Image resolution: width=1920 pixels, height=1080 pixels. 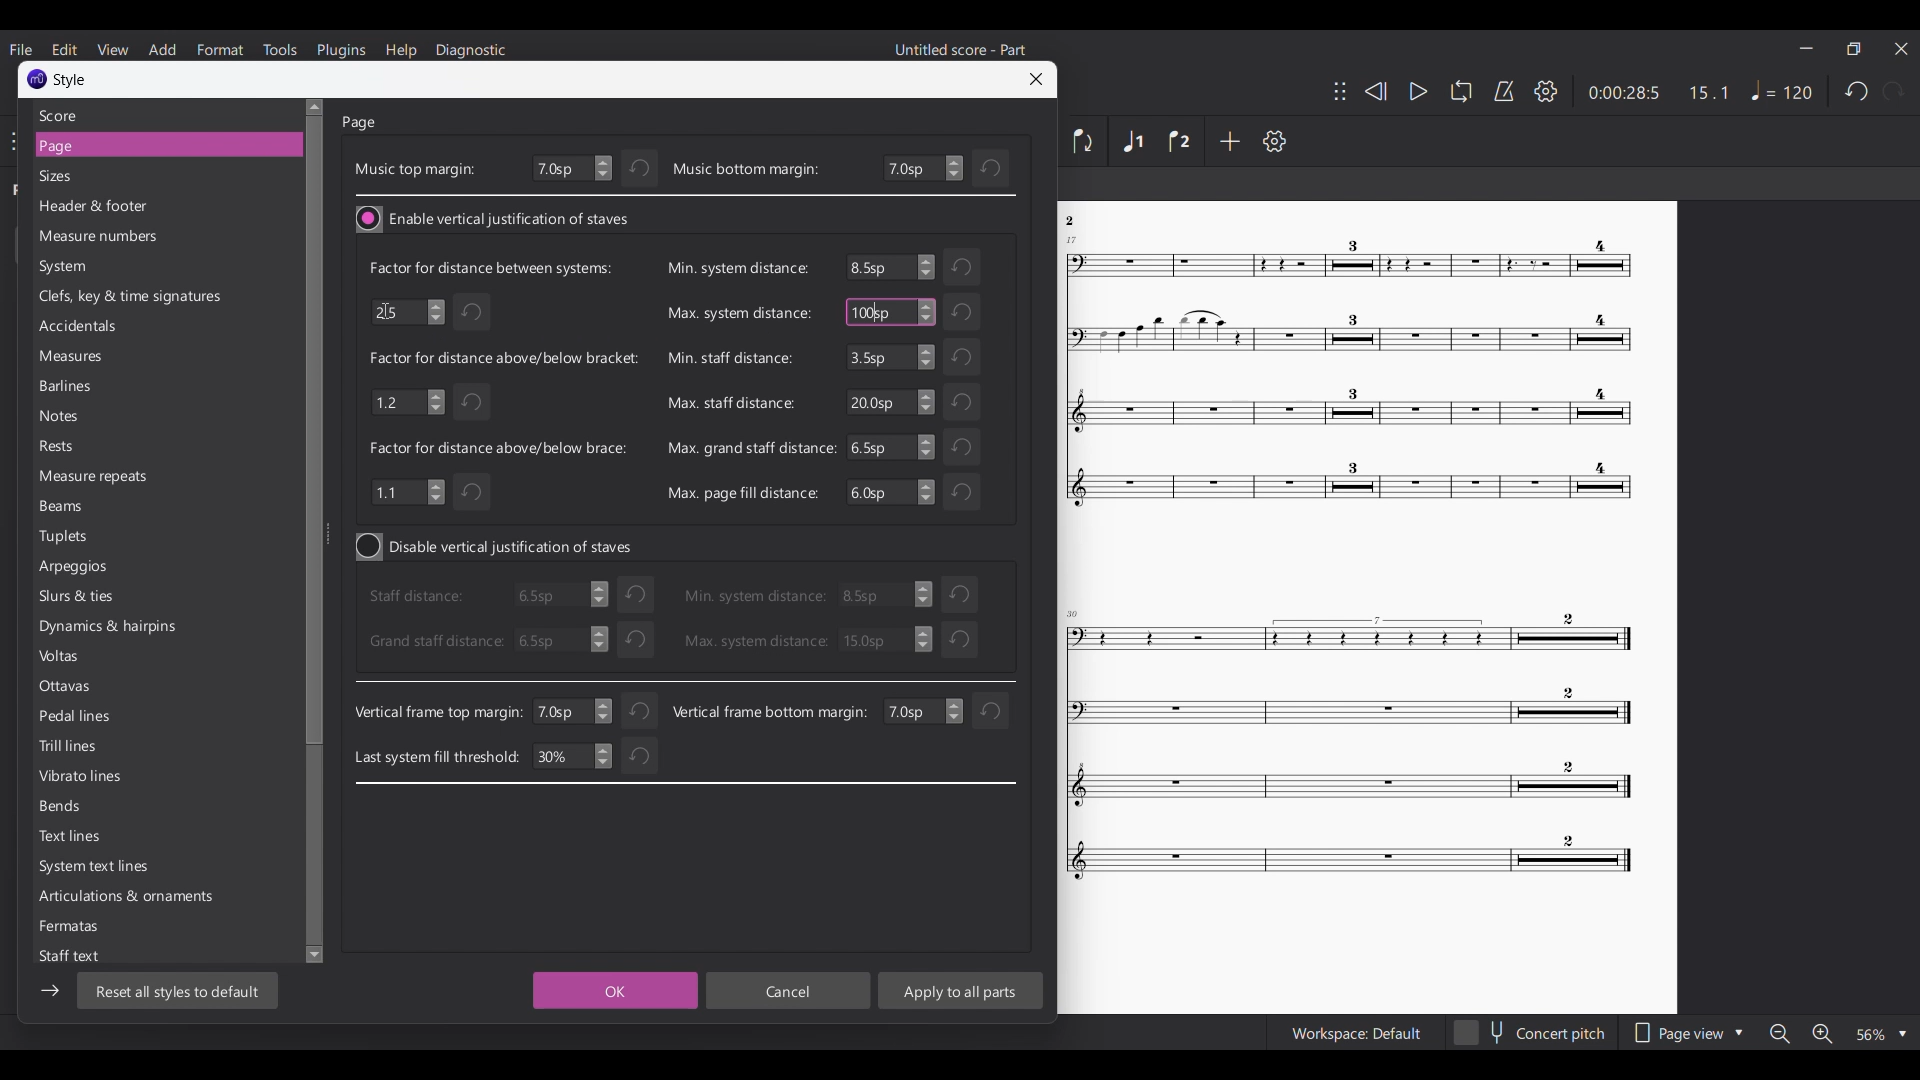 What do you see at coordinates (889, 357) in the screenshot?
I see `3.5sp` at bounding box center [889, 357].